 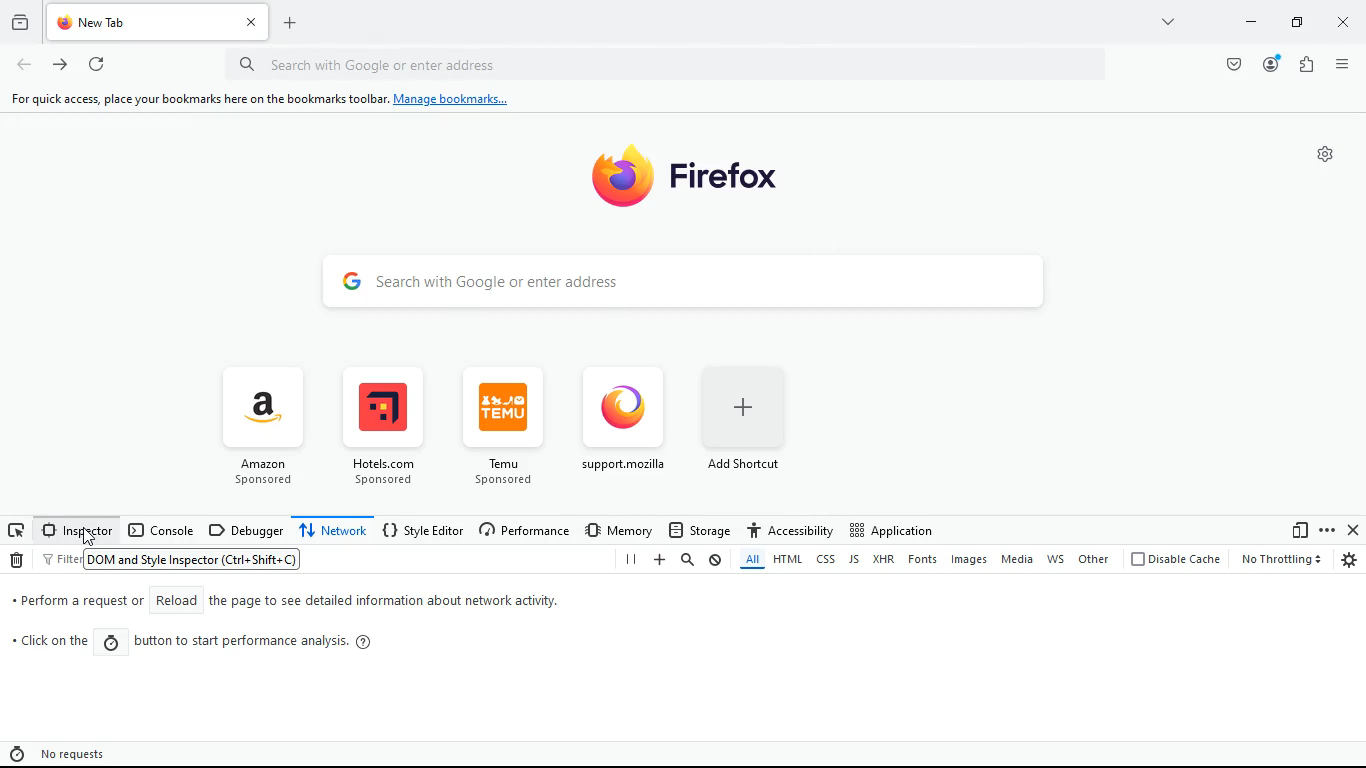 What do you see at coordinates (1019, 560) in the screenshot?
I see `media` at bounding box center [1019, 560].